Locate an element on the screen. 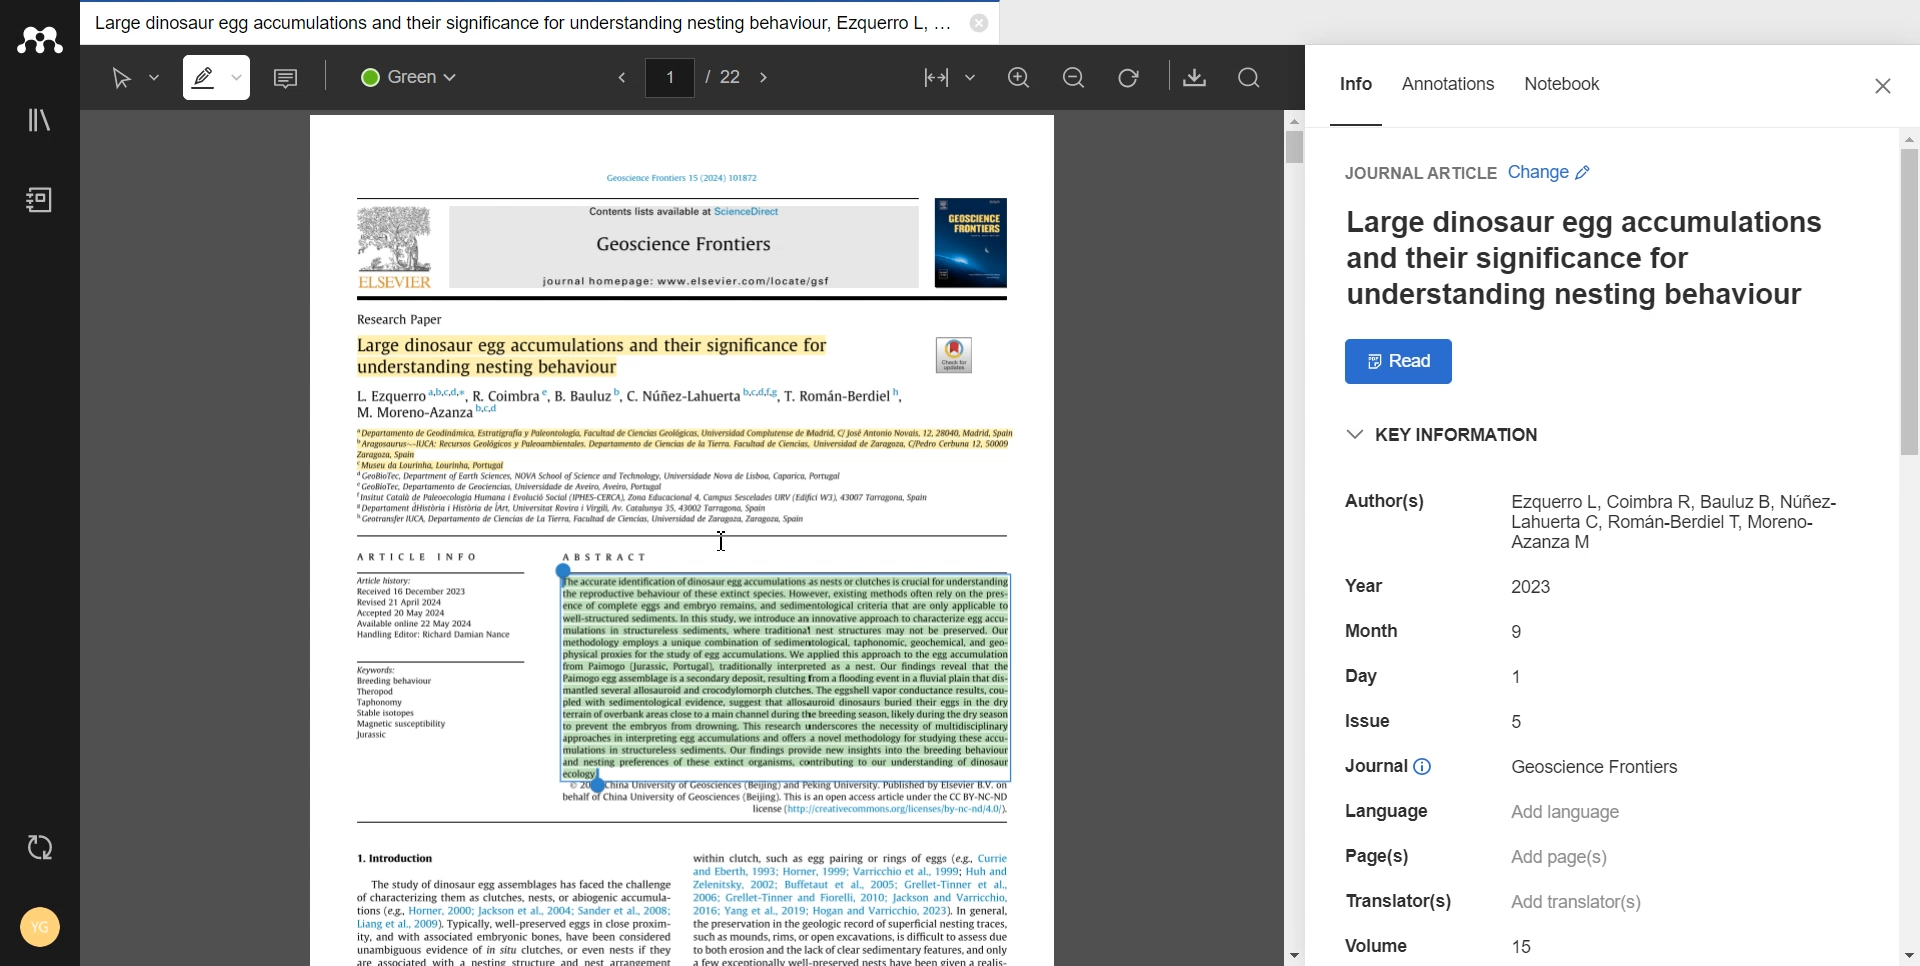  text is located at coordinates (418, 555).